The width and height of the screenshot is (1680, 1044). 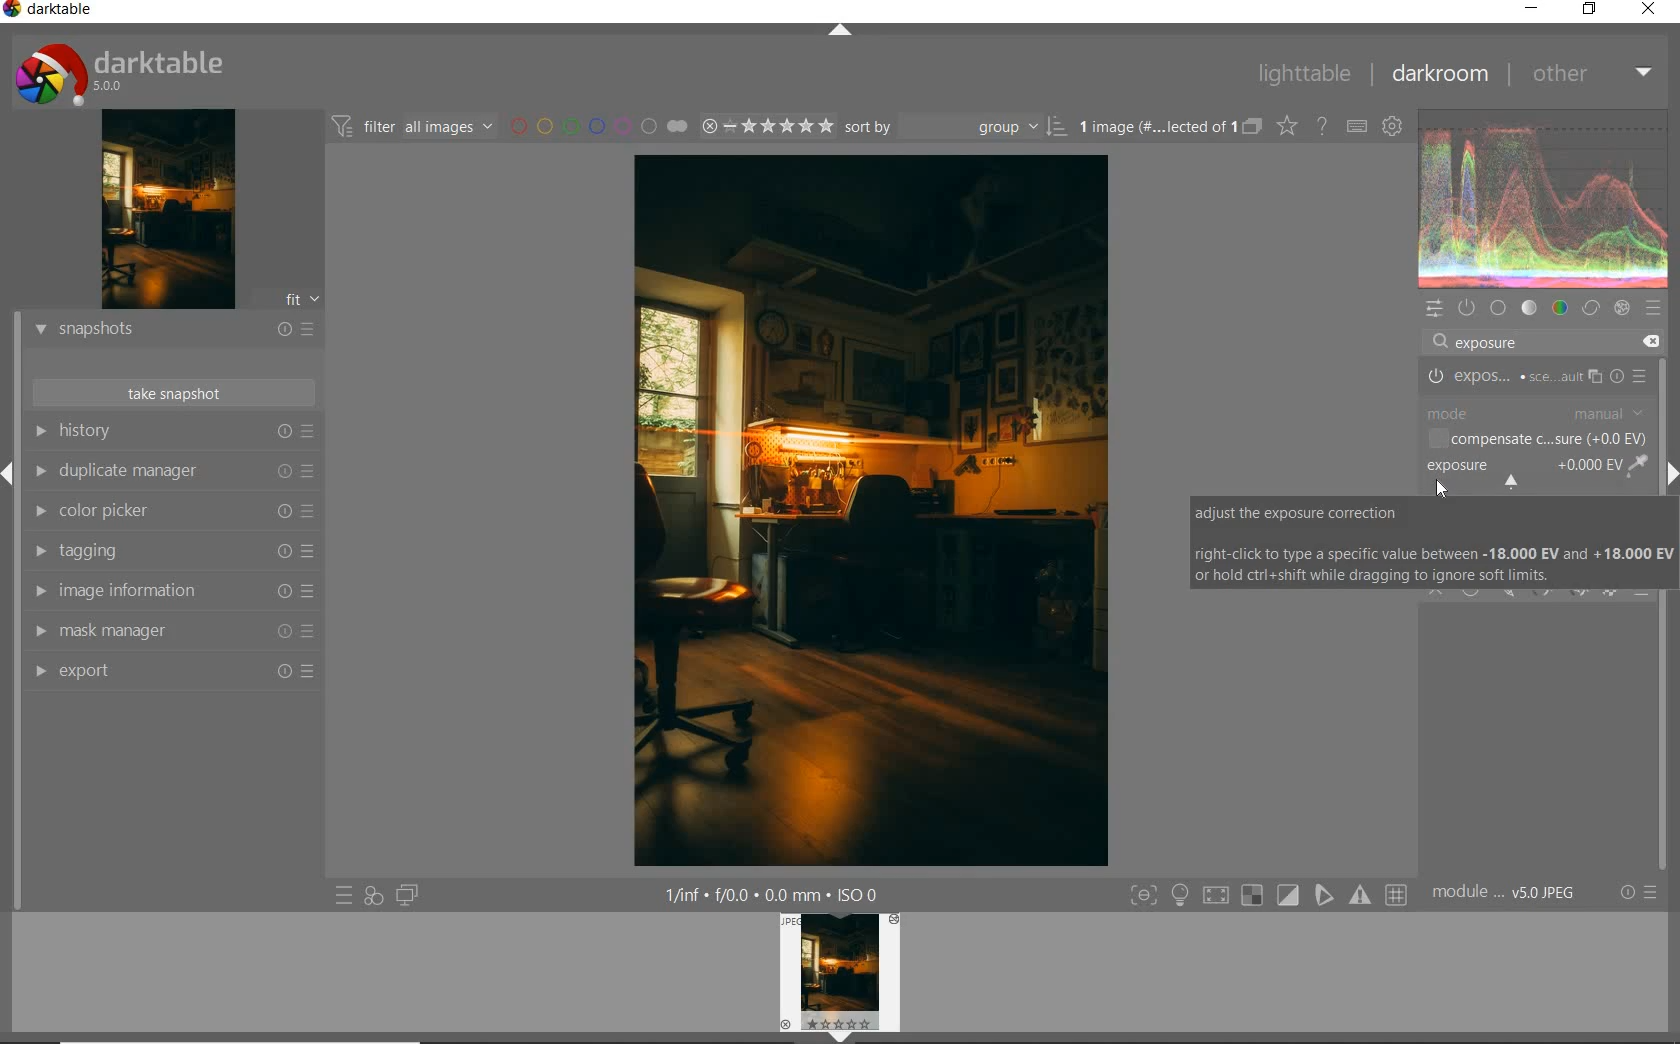 What do you see at coordinates (1434, 543) in the screenshot?
I see `adjust the exposure correction
right-click to type a specific value between -18.000 EV and +18.000 EV
or hold ctrl+shift while dragging to ignore soft limits.` at bounding box center [1434, 543].